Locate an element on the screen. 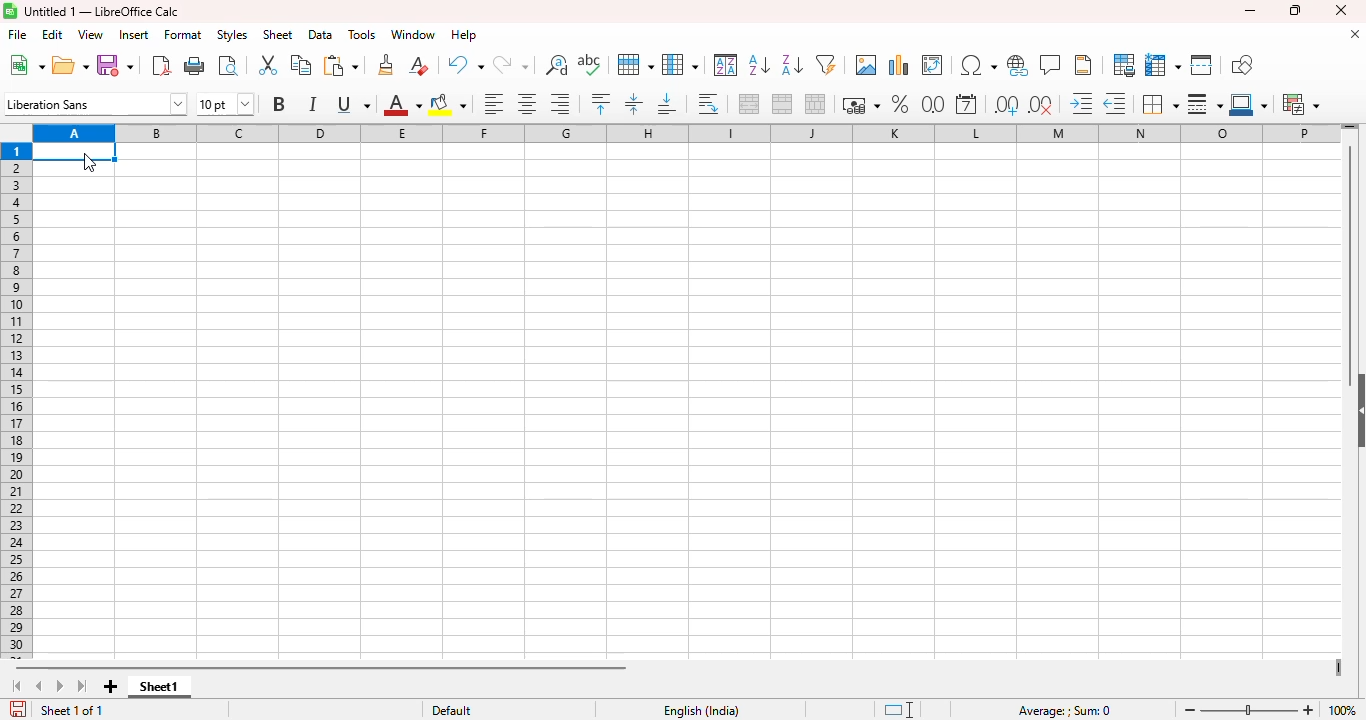 Image resolution: width=1366 pixels, height=720 pixels. align center is located at coordinates (526, 103).